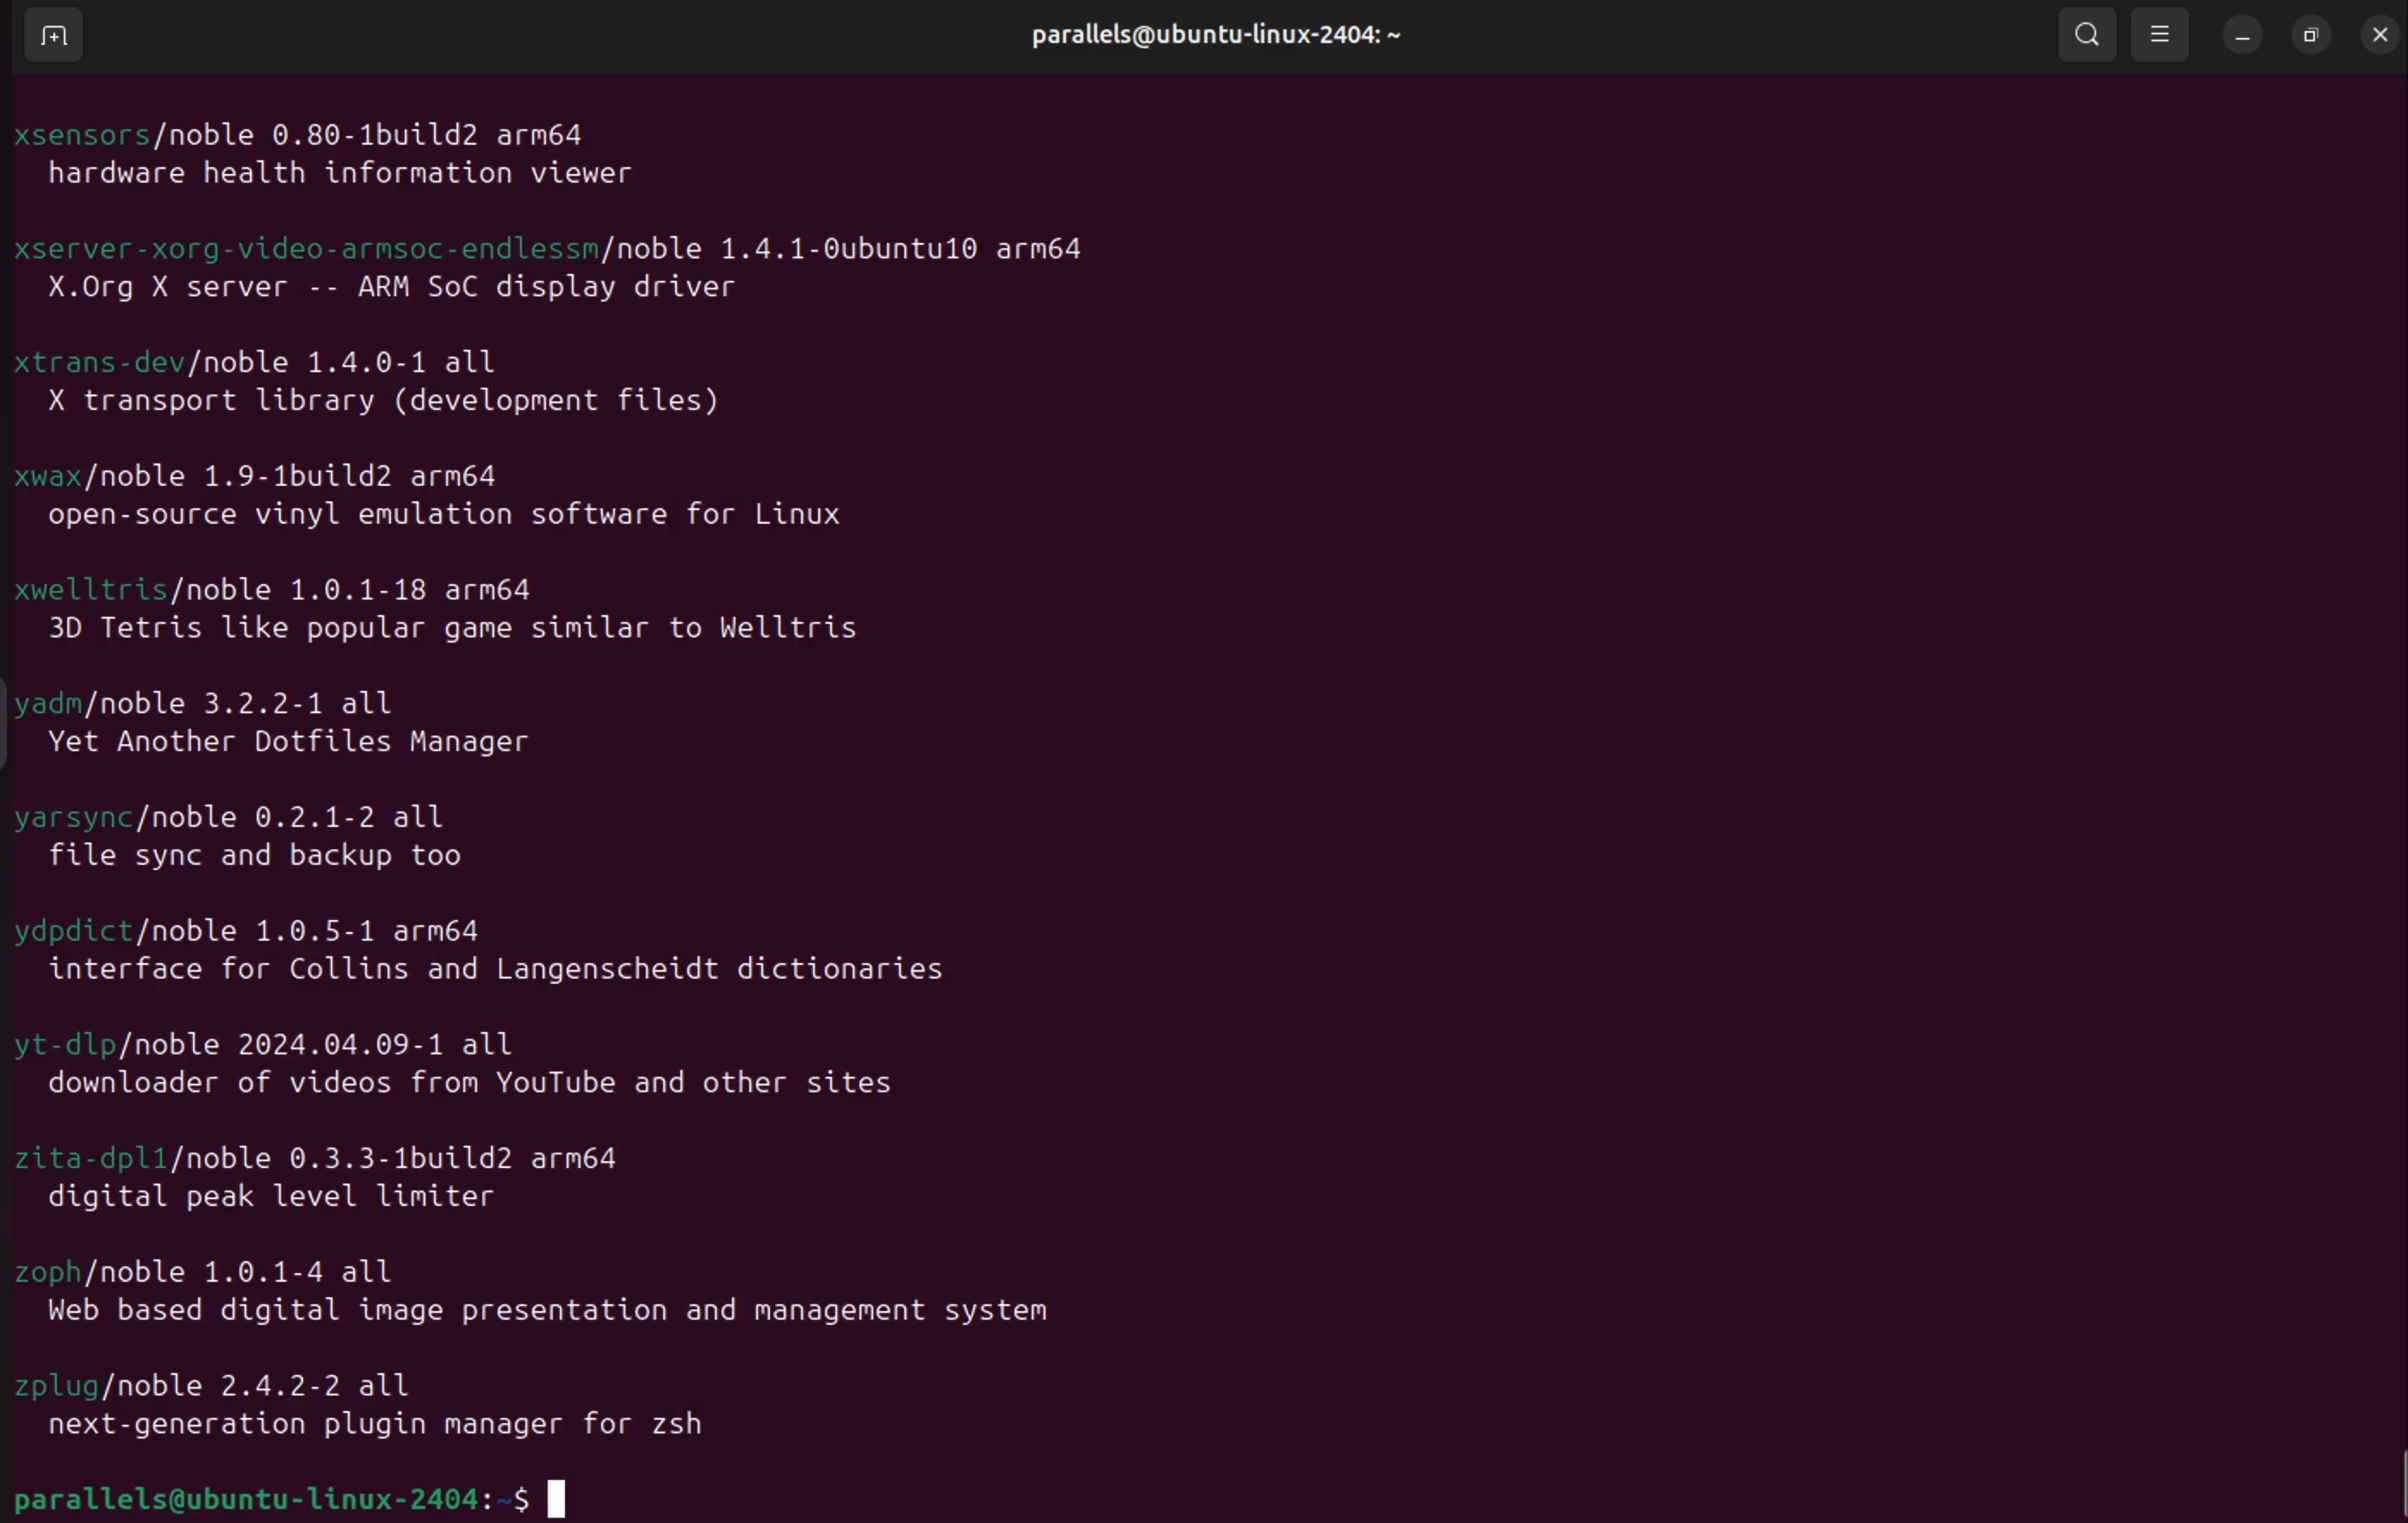 The image size is (2408, 1523). Describe the element at coordinates (1203, 51) in the screenshot. I see `parallels@ubuntu-linux-2404: ~` at that location.